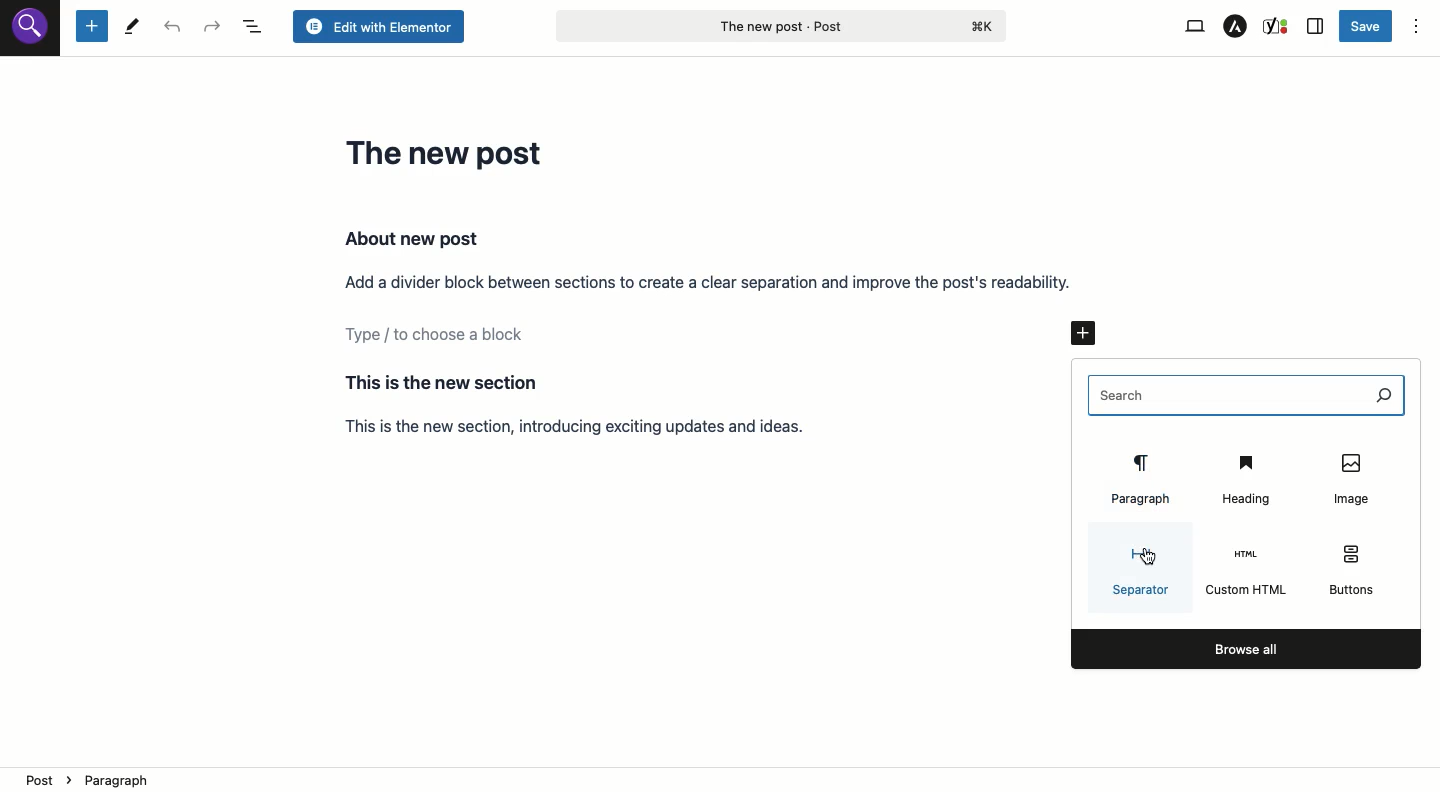 The image size is (1440, 792). What do you see at coordinates (377, 27) in the screenshot?
I see `Edit with elementor` at bounding box center [377, 27].